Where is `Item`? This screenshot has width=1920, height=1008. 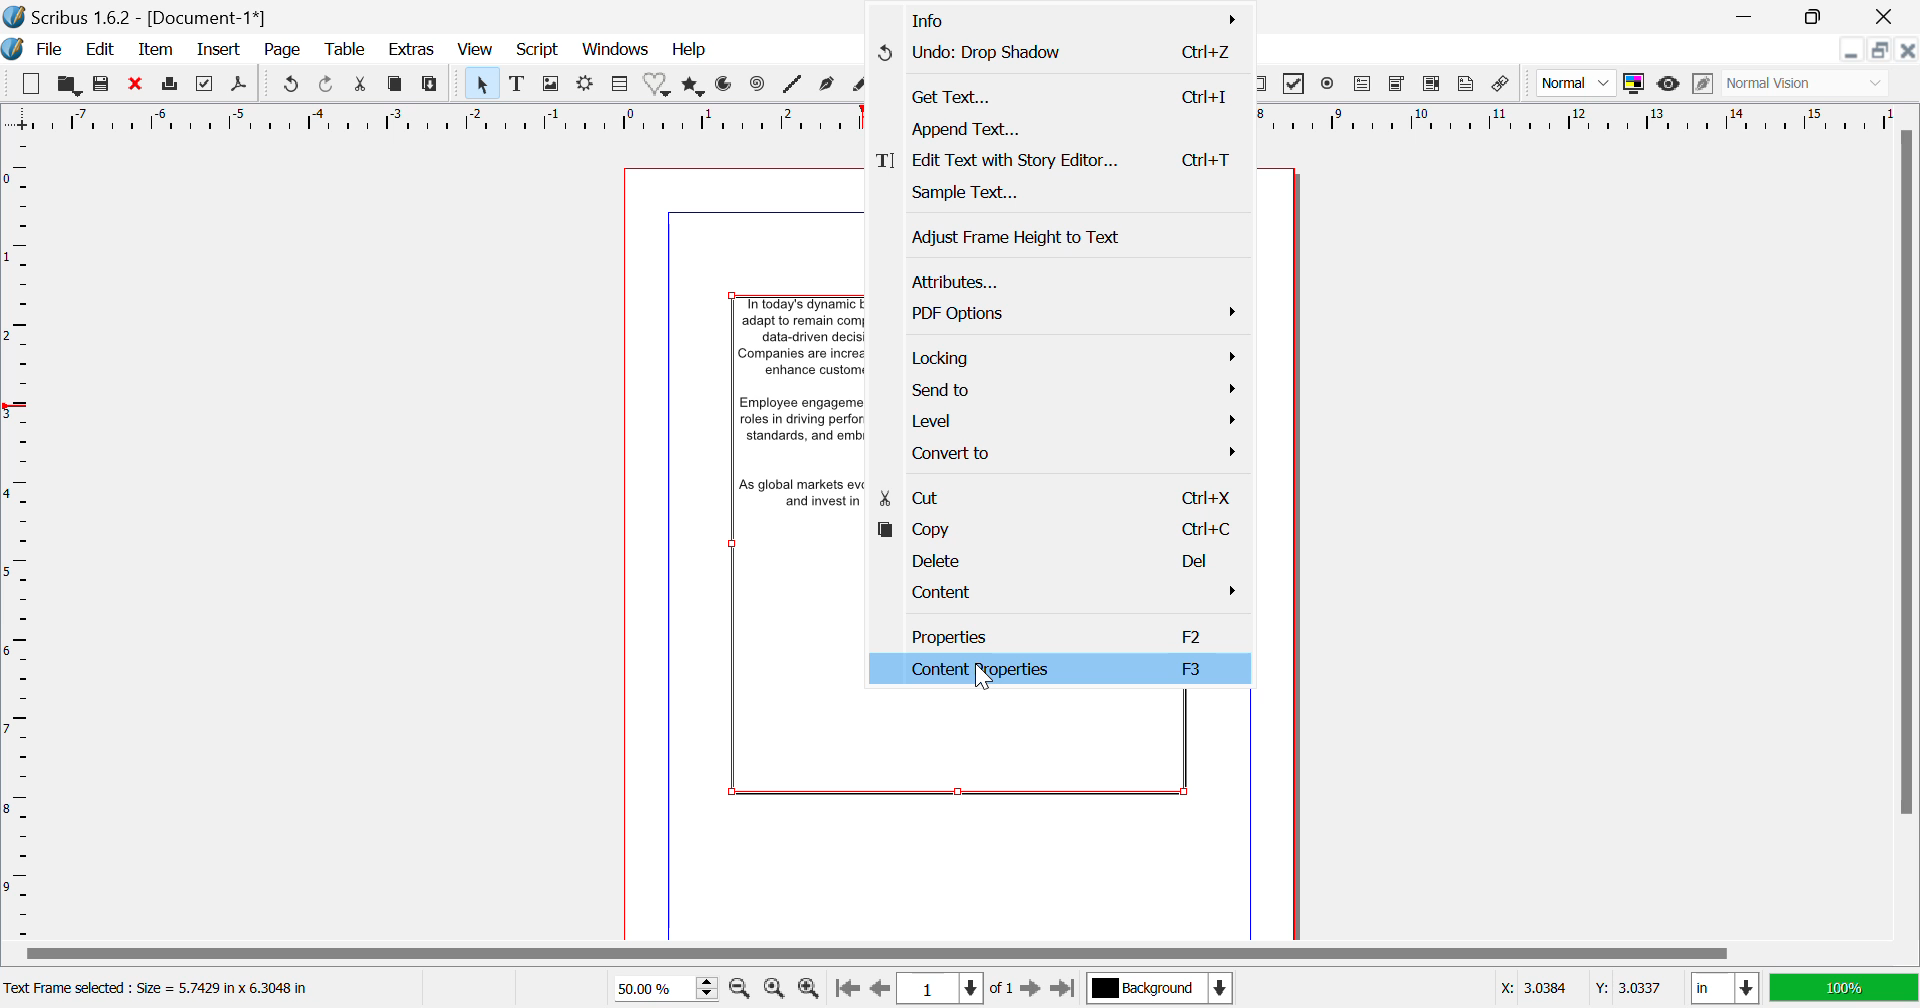 Item is located at coordinates (154, 51).